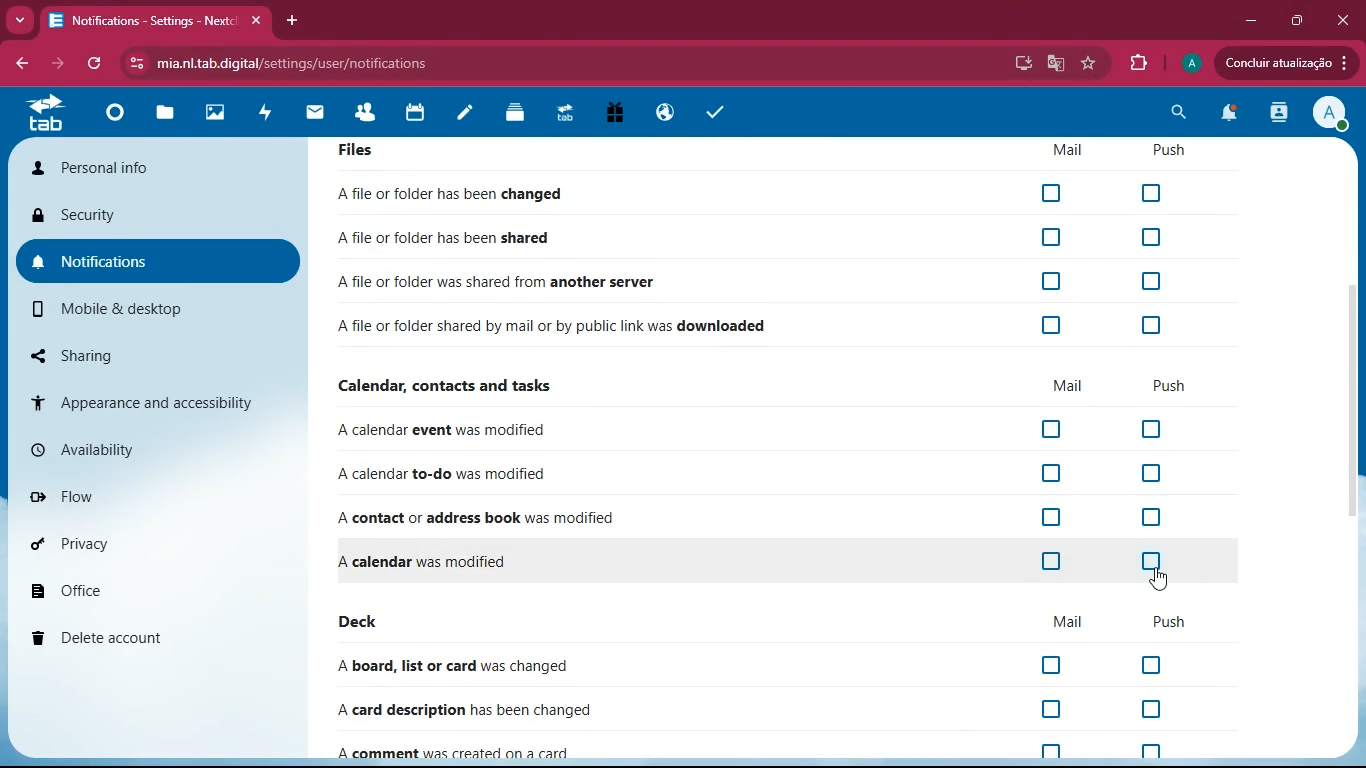 The image size is (1366, 768). What do you see at coordinates (158, 170) in the screenshot?
I see `personal info` at bounding box center [158, 170].